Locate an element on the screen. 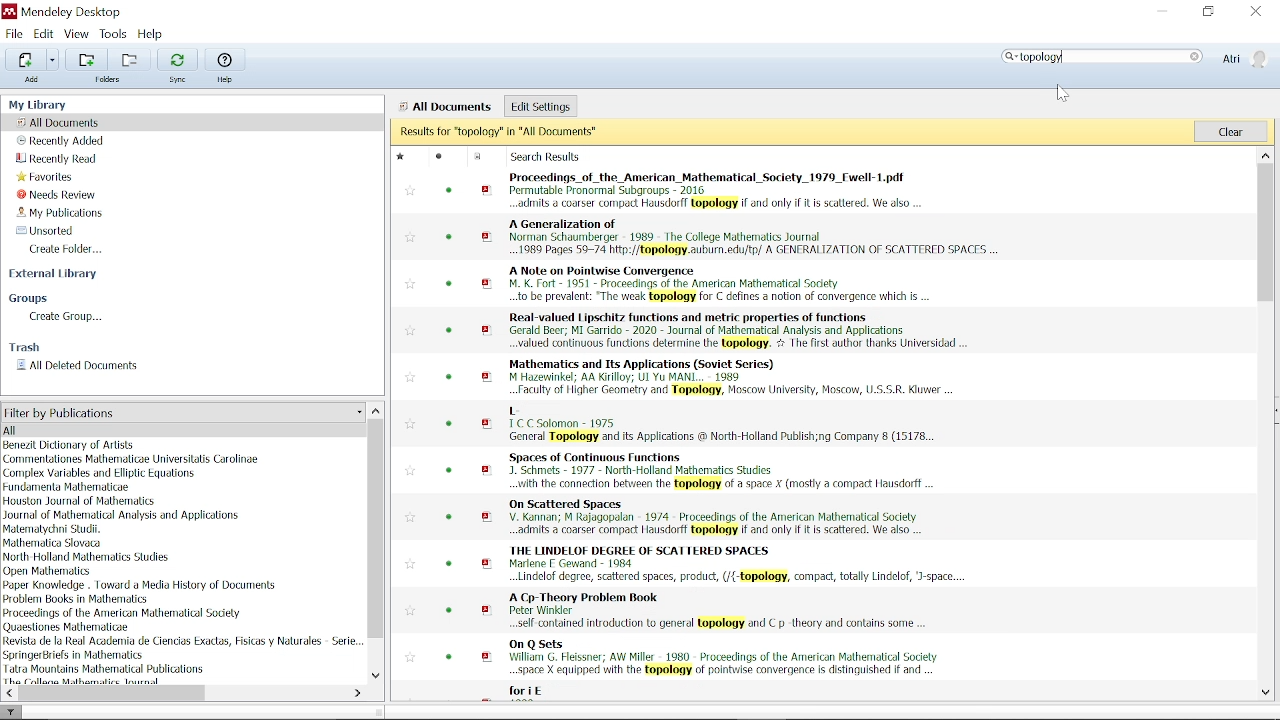 The width and height of the screenshot is (1280, 720). sync is located at coordinates (180, 81).